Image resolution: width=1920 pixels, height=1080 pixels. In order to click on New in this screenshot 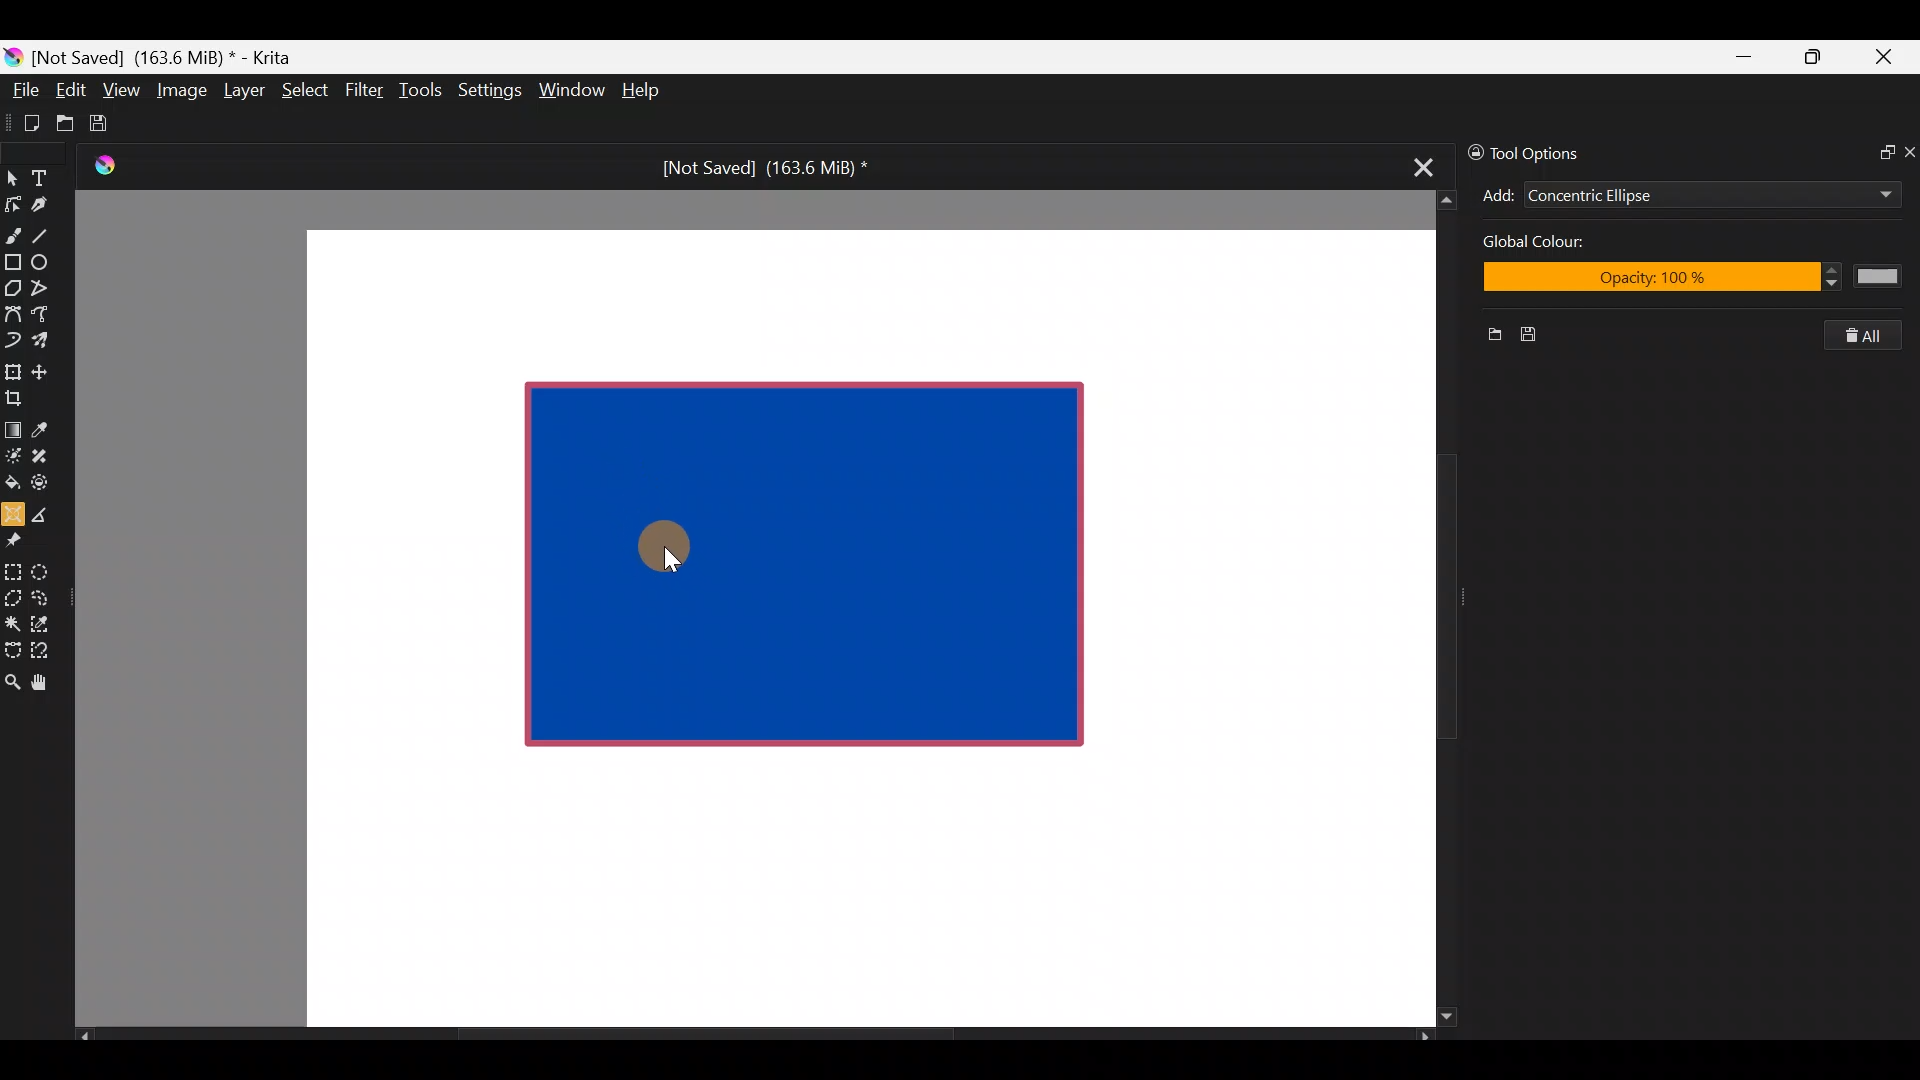, I will do `click(1487, 337)`.